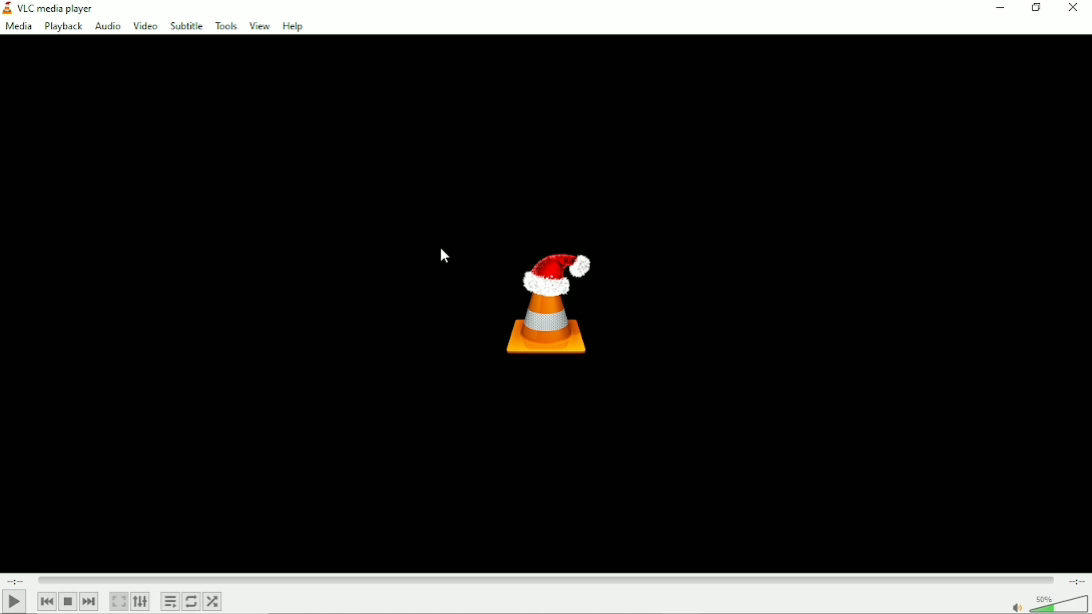 The height and width of the screenshot is (614, 1092). I want to click on Play duration, so click(545, 580).